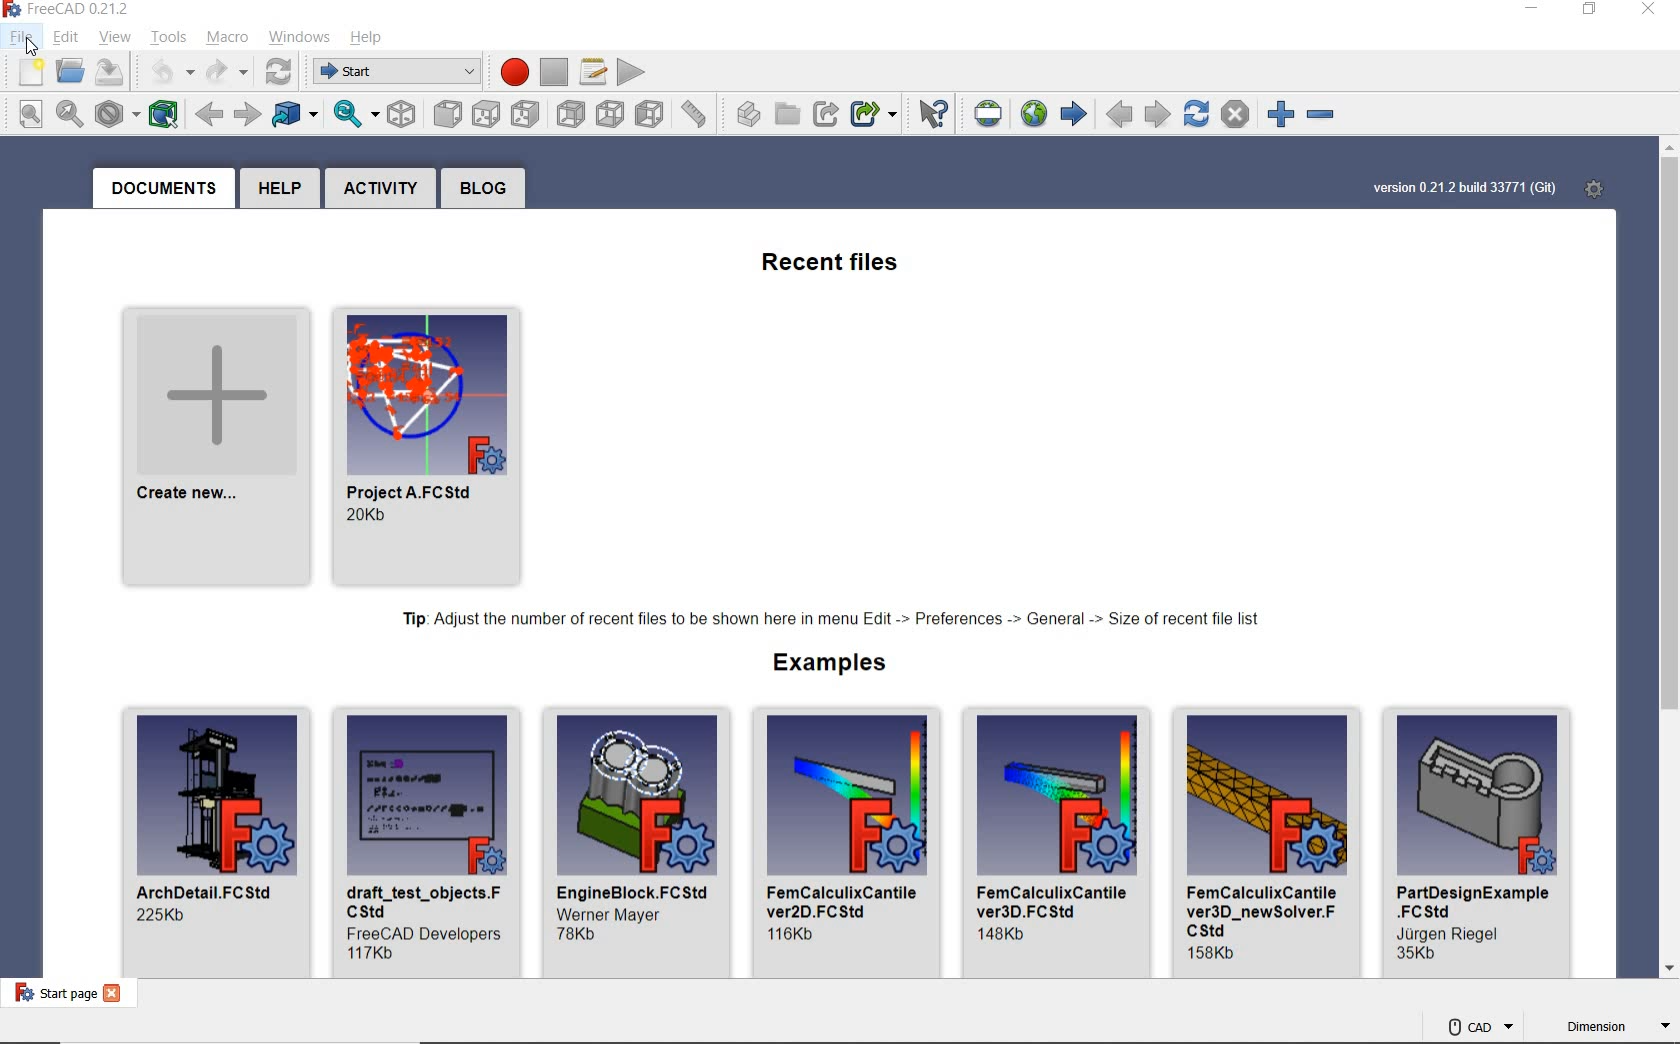  Describe the element at coordinates (649, 110) in the screenshot. I see `LEFT` at that location.